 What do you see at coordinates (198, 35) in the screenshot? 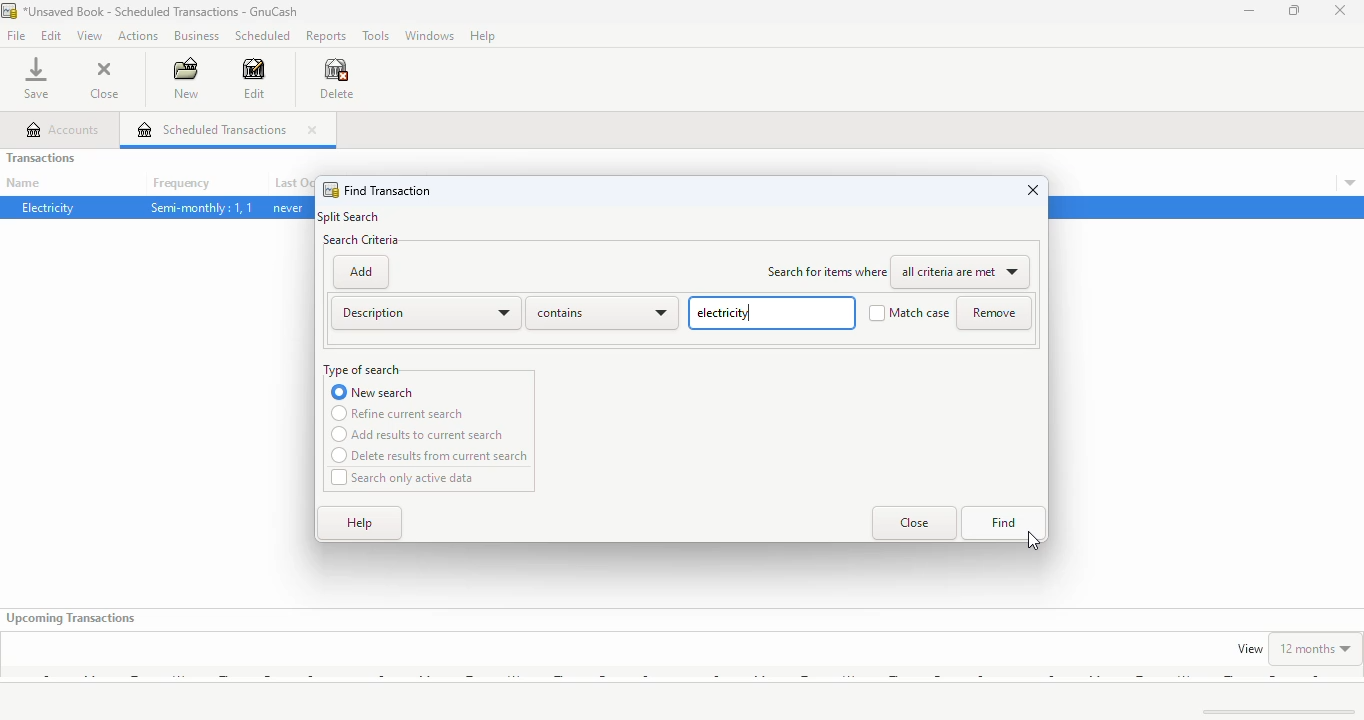
I see `business` at bounding box center [198, 35].